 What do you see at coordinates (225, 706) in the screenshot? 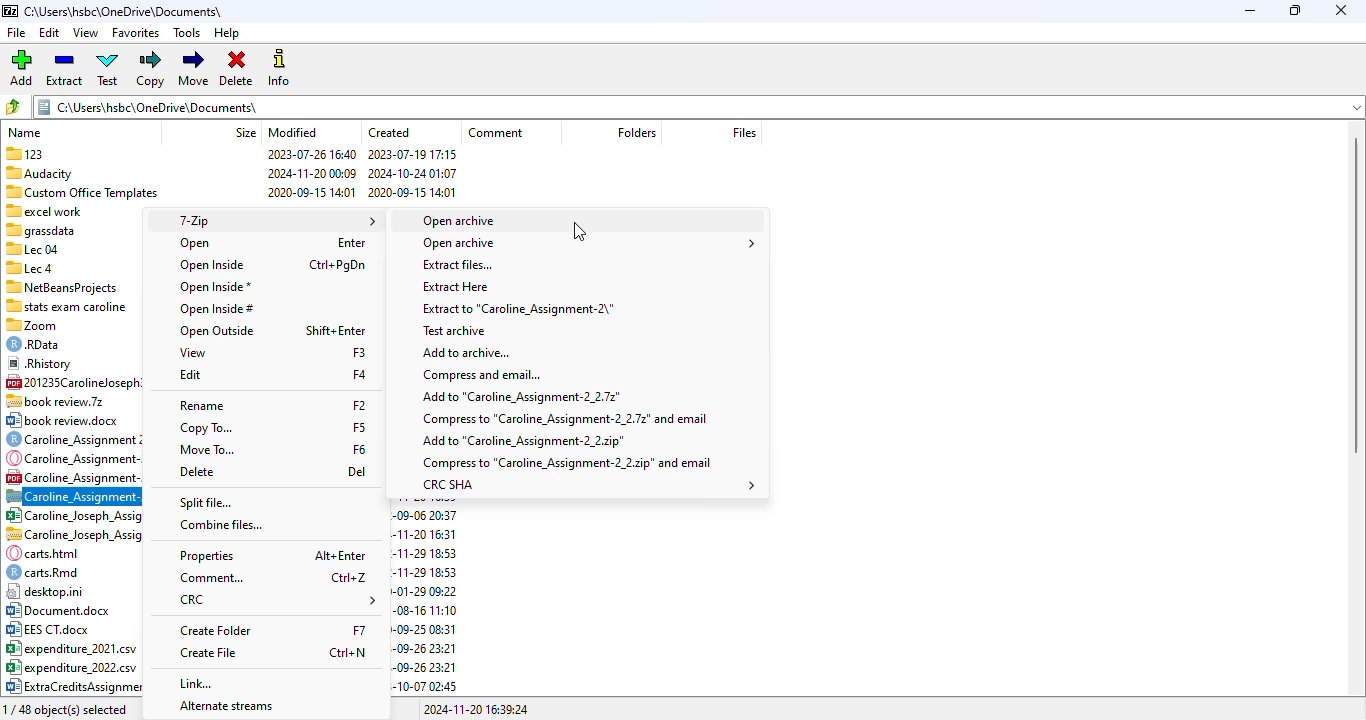
I see `Alernate streams` at bounding box center [225, 706].